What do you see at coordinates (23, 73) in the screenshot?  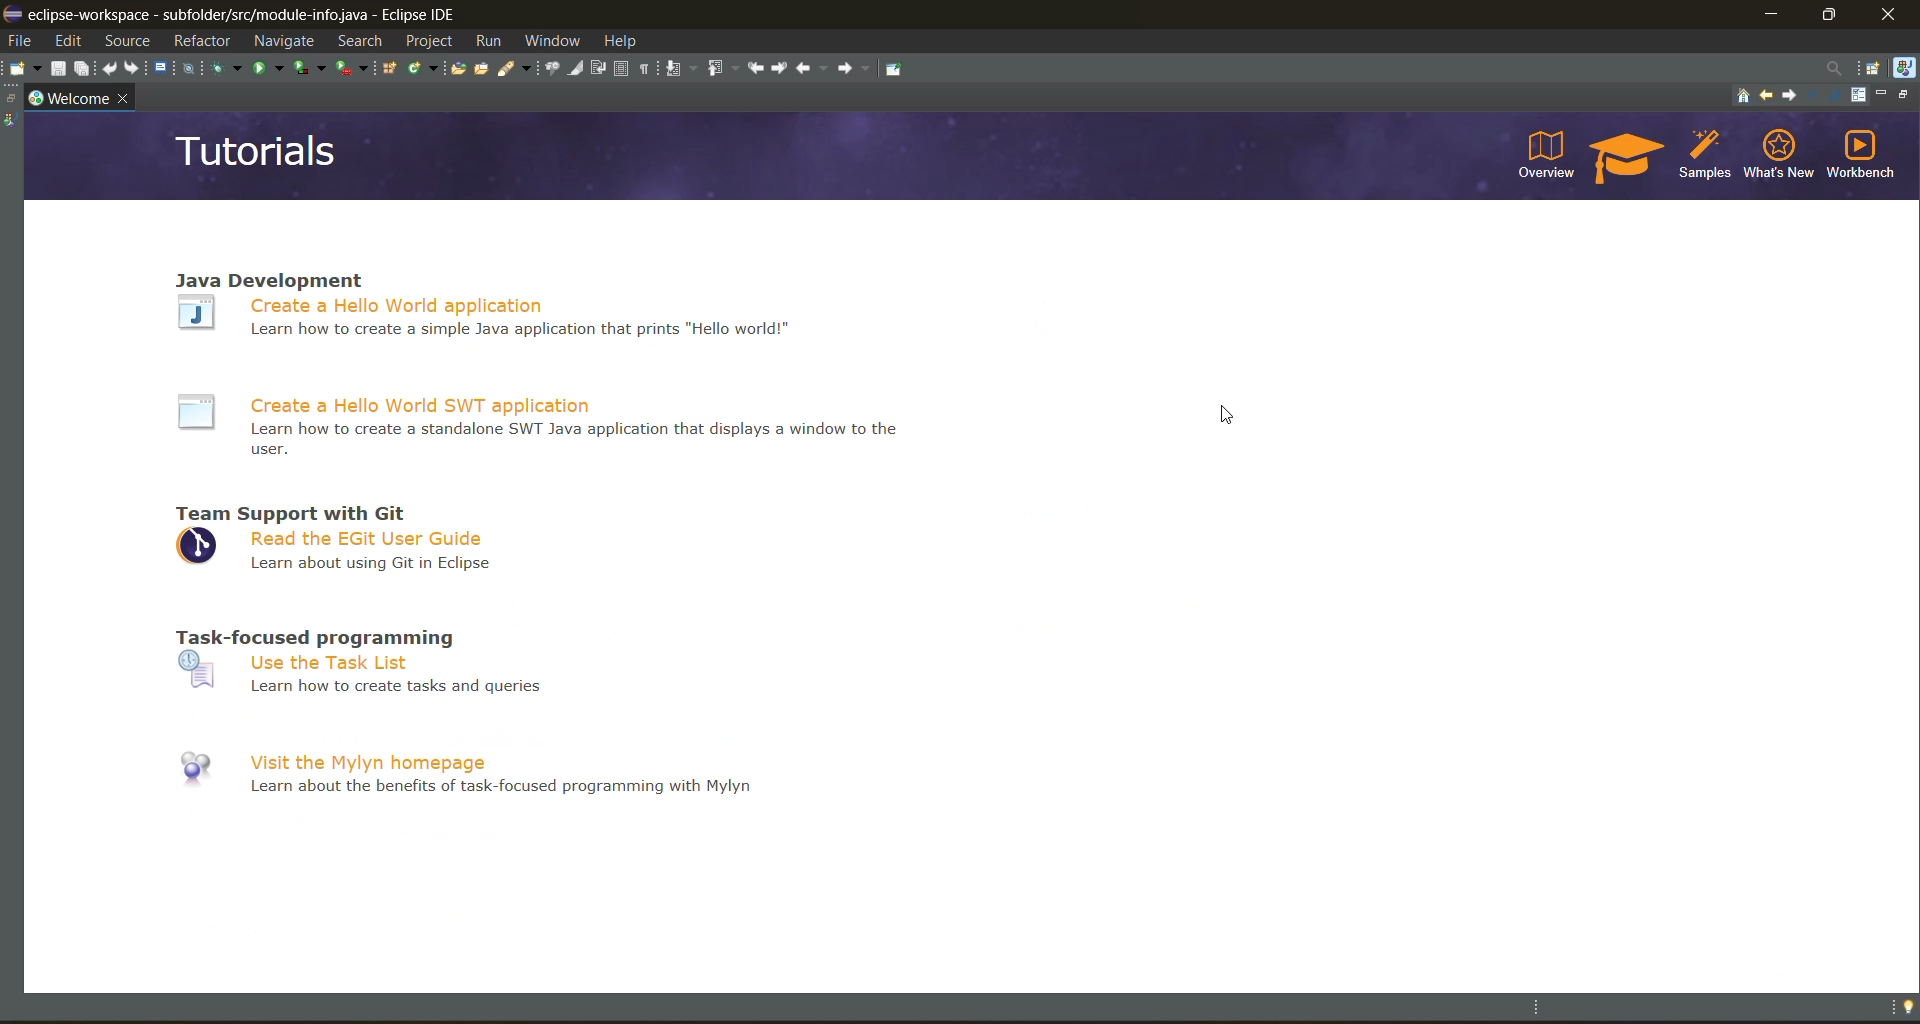 I see `new` at bounding box center [23, 73].